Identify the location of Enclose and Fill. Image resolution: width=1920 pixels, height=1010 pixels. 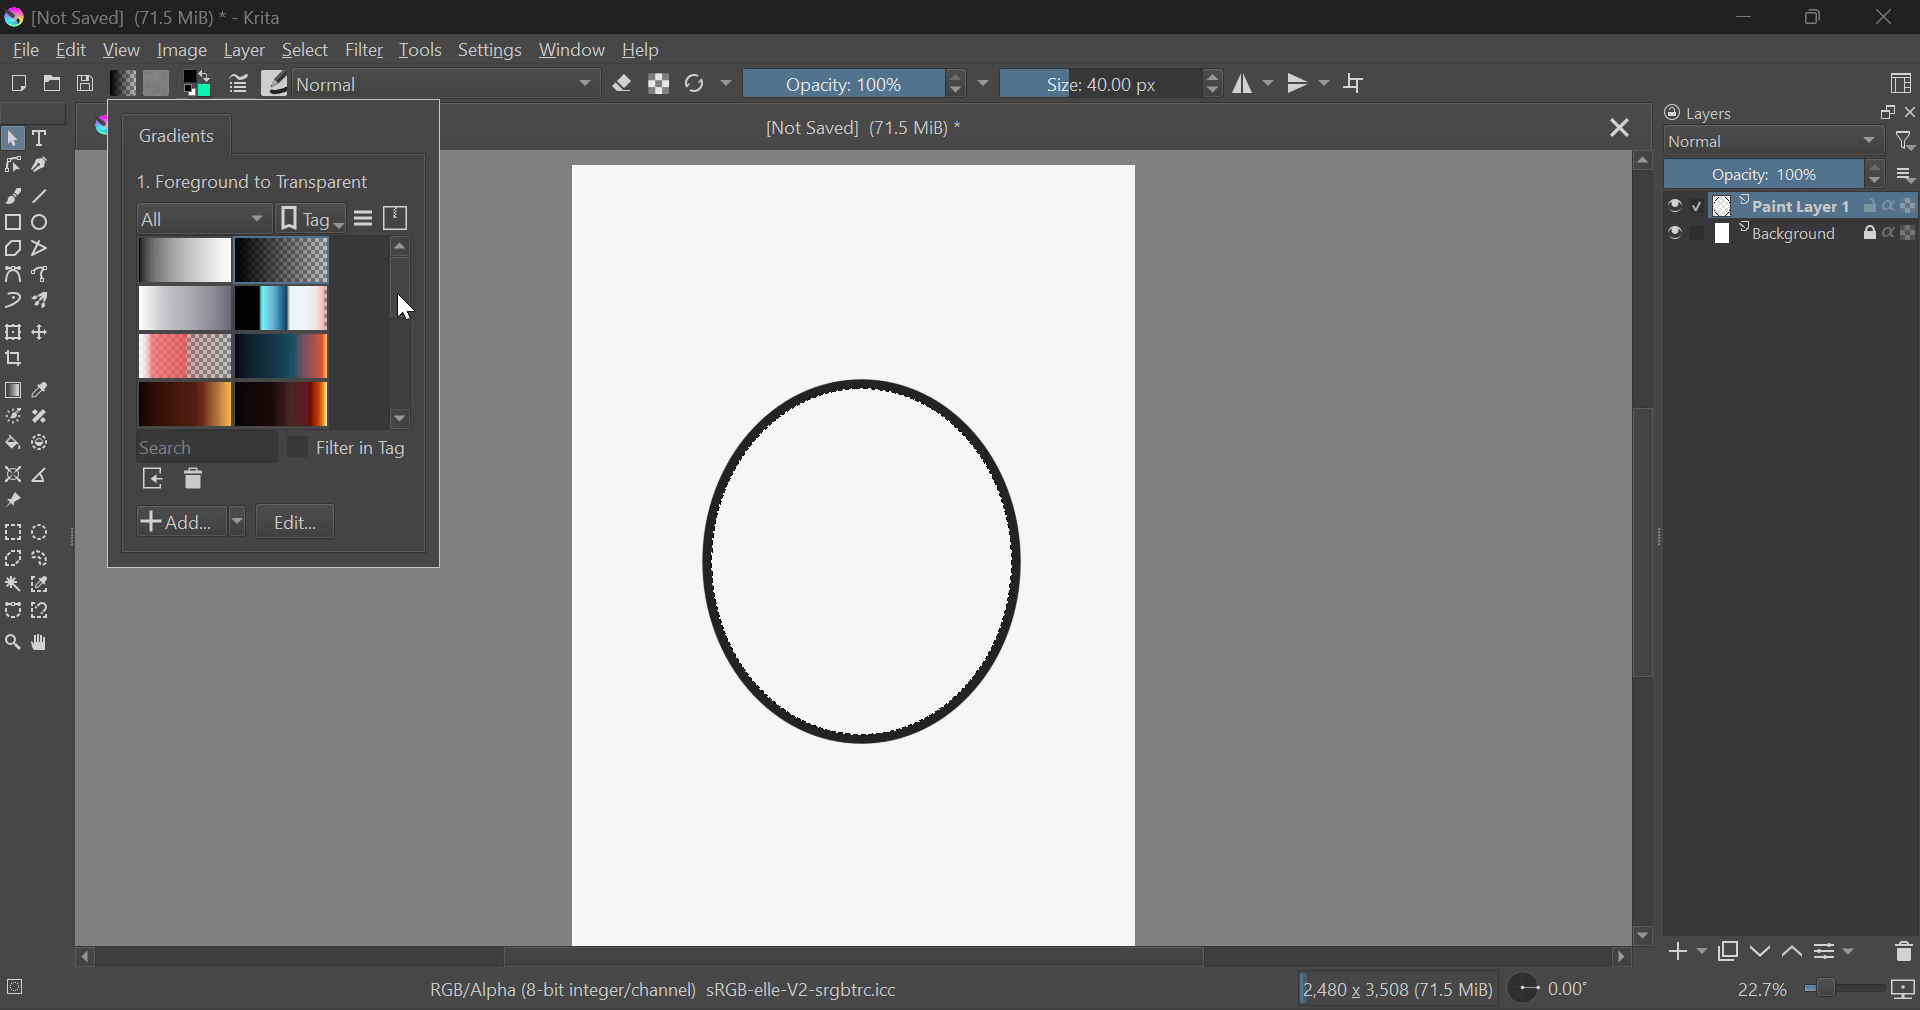
(47, 443).